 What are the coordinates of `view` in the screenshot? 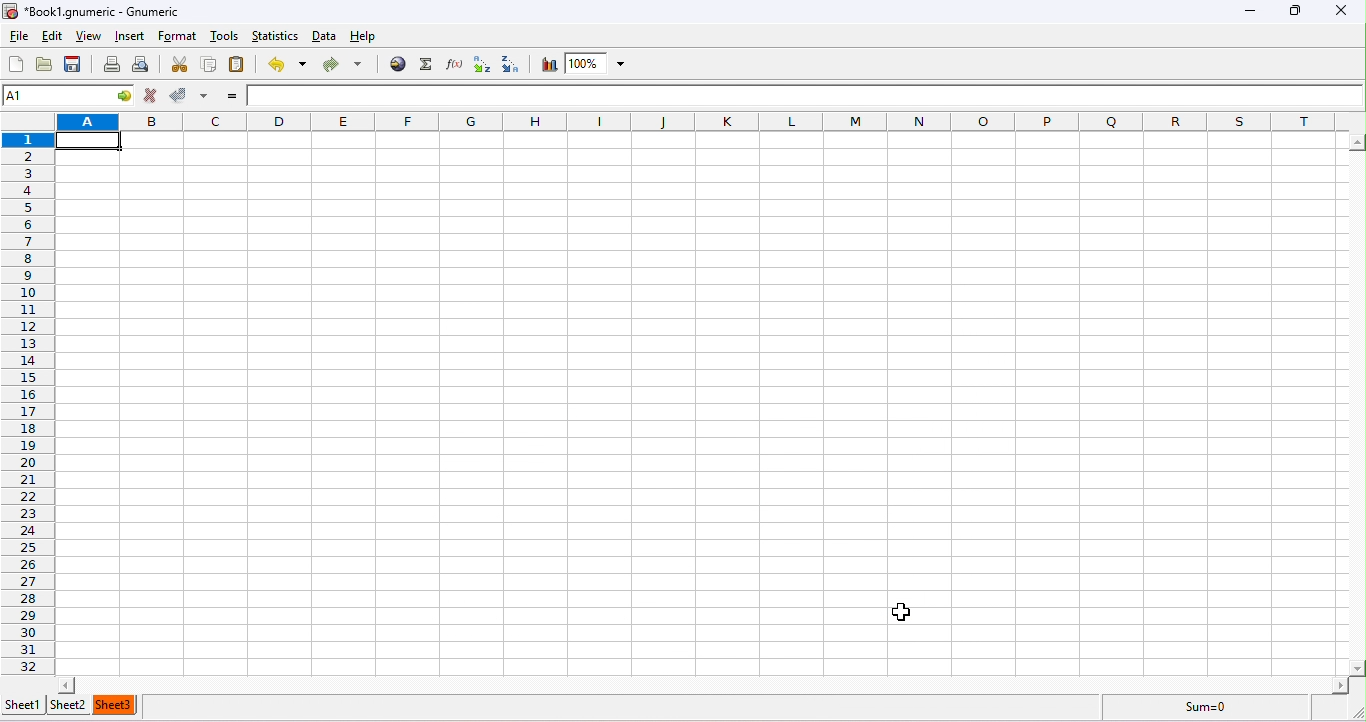 It's located at (87, 36).